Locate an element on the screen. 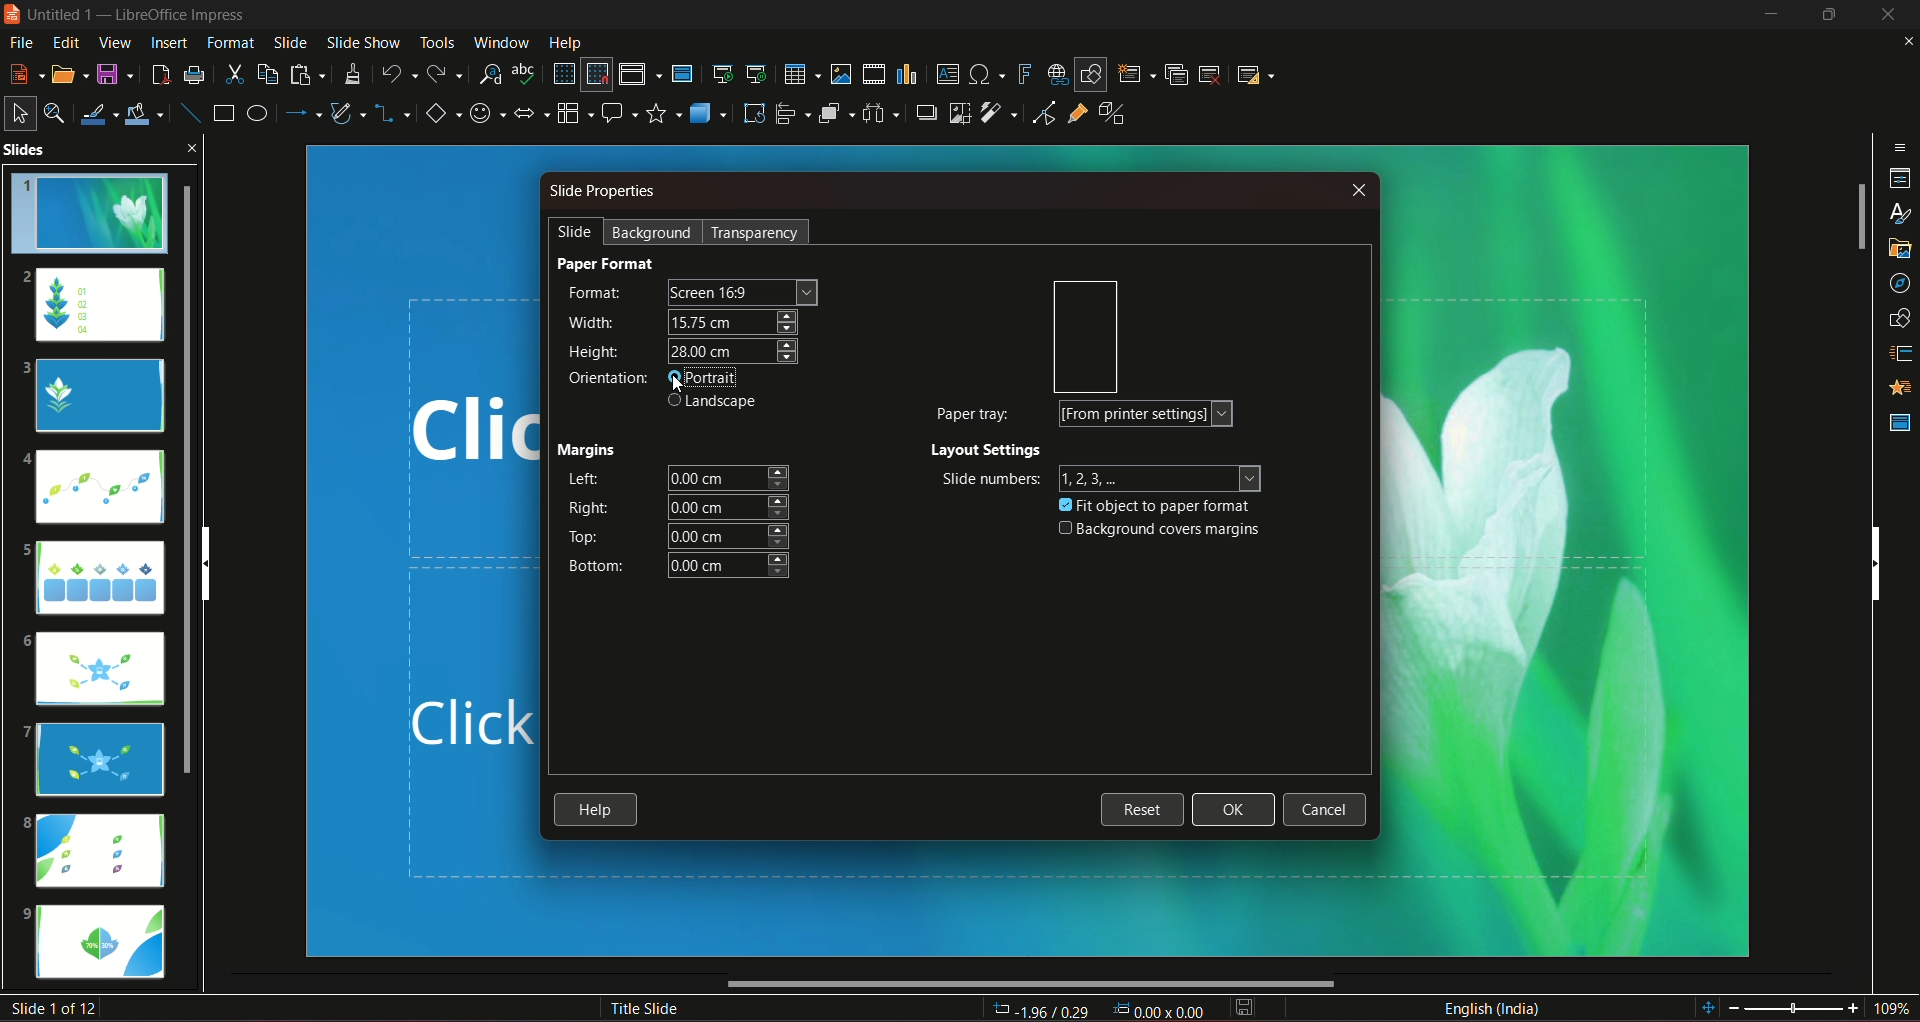 The width and height of the screenshot is (1920, 1022). copy  is located at coordinates (266, 72).